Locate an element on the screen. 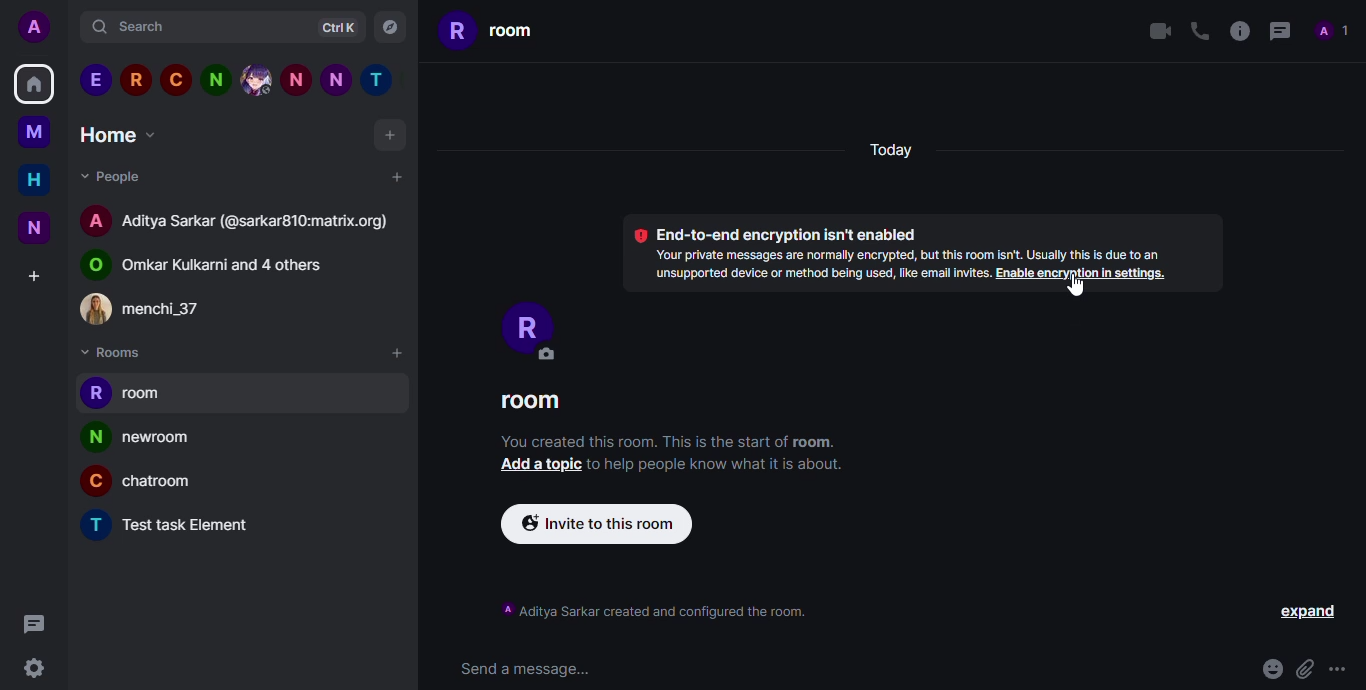 The image size is (1366, 690). home is located at coordinates (33, 83).